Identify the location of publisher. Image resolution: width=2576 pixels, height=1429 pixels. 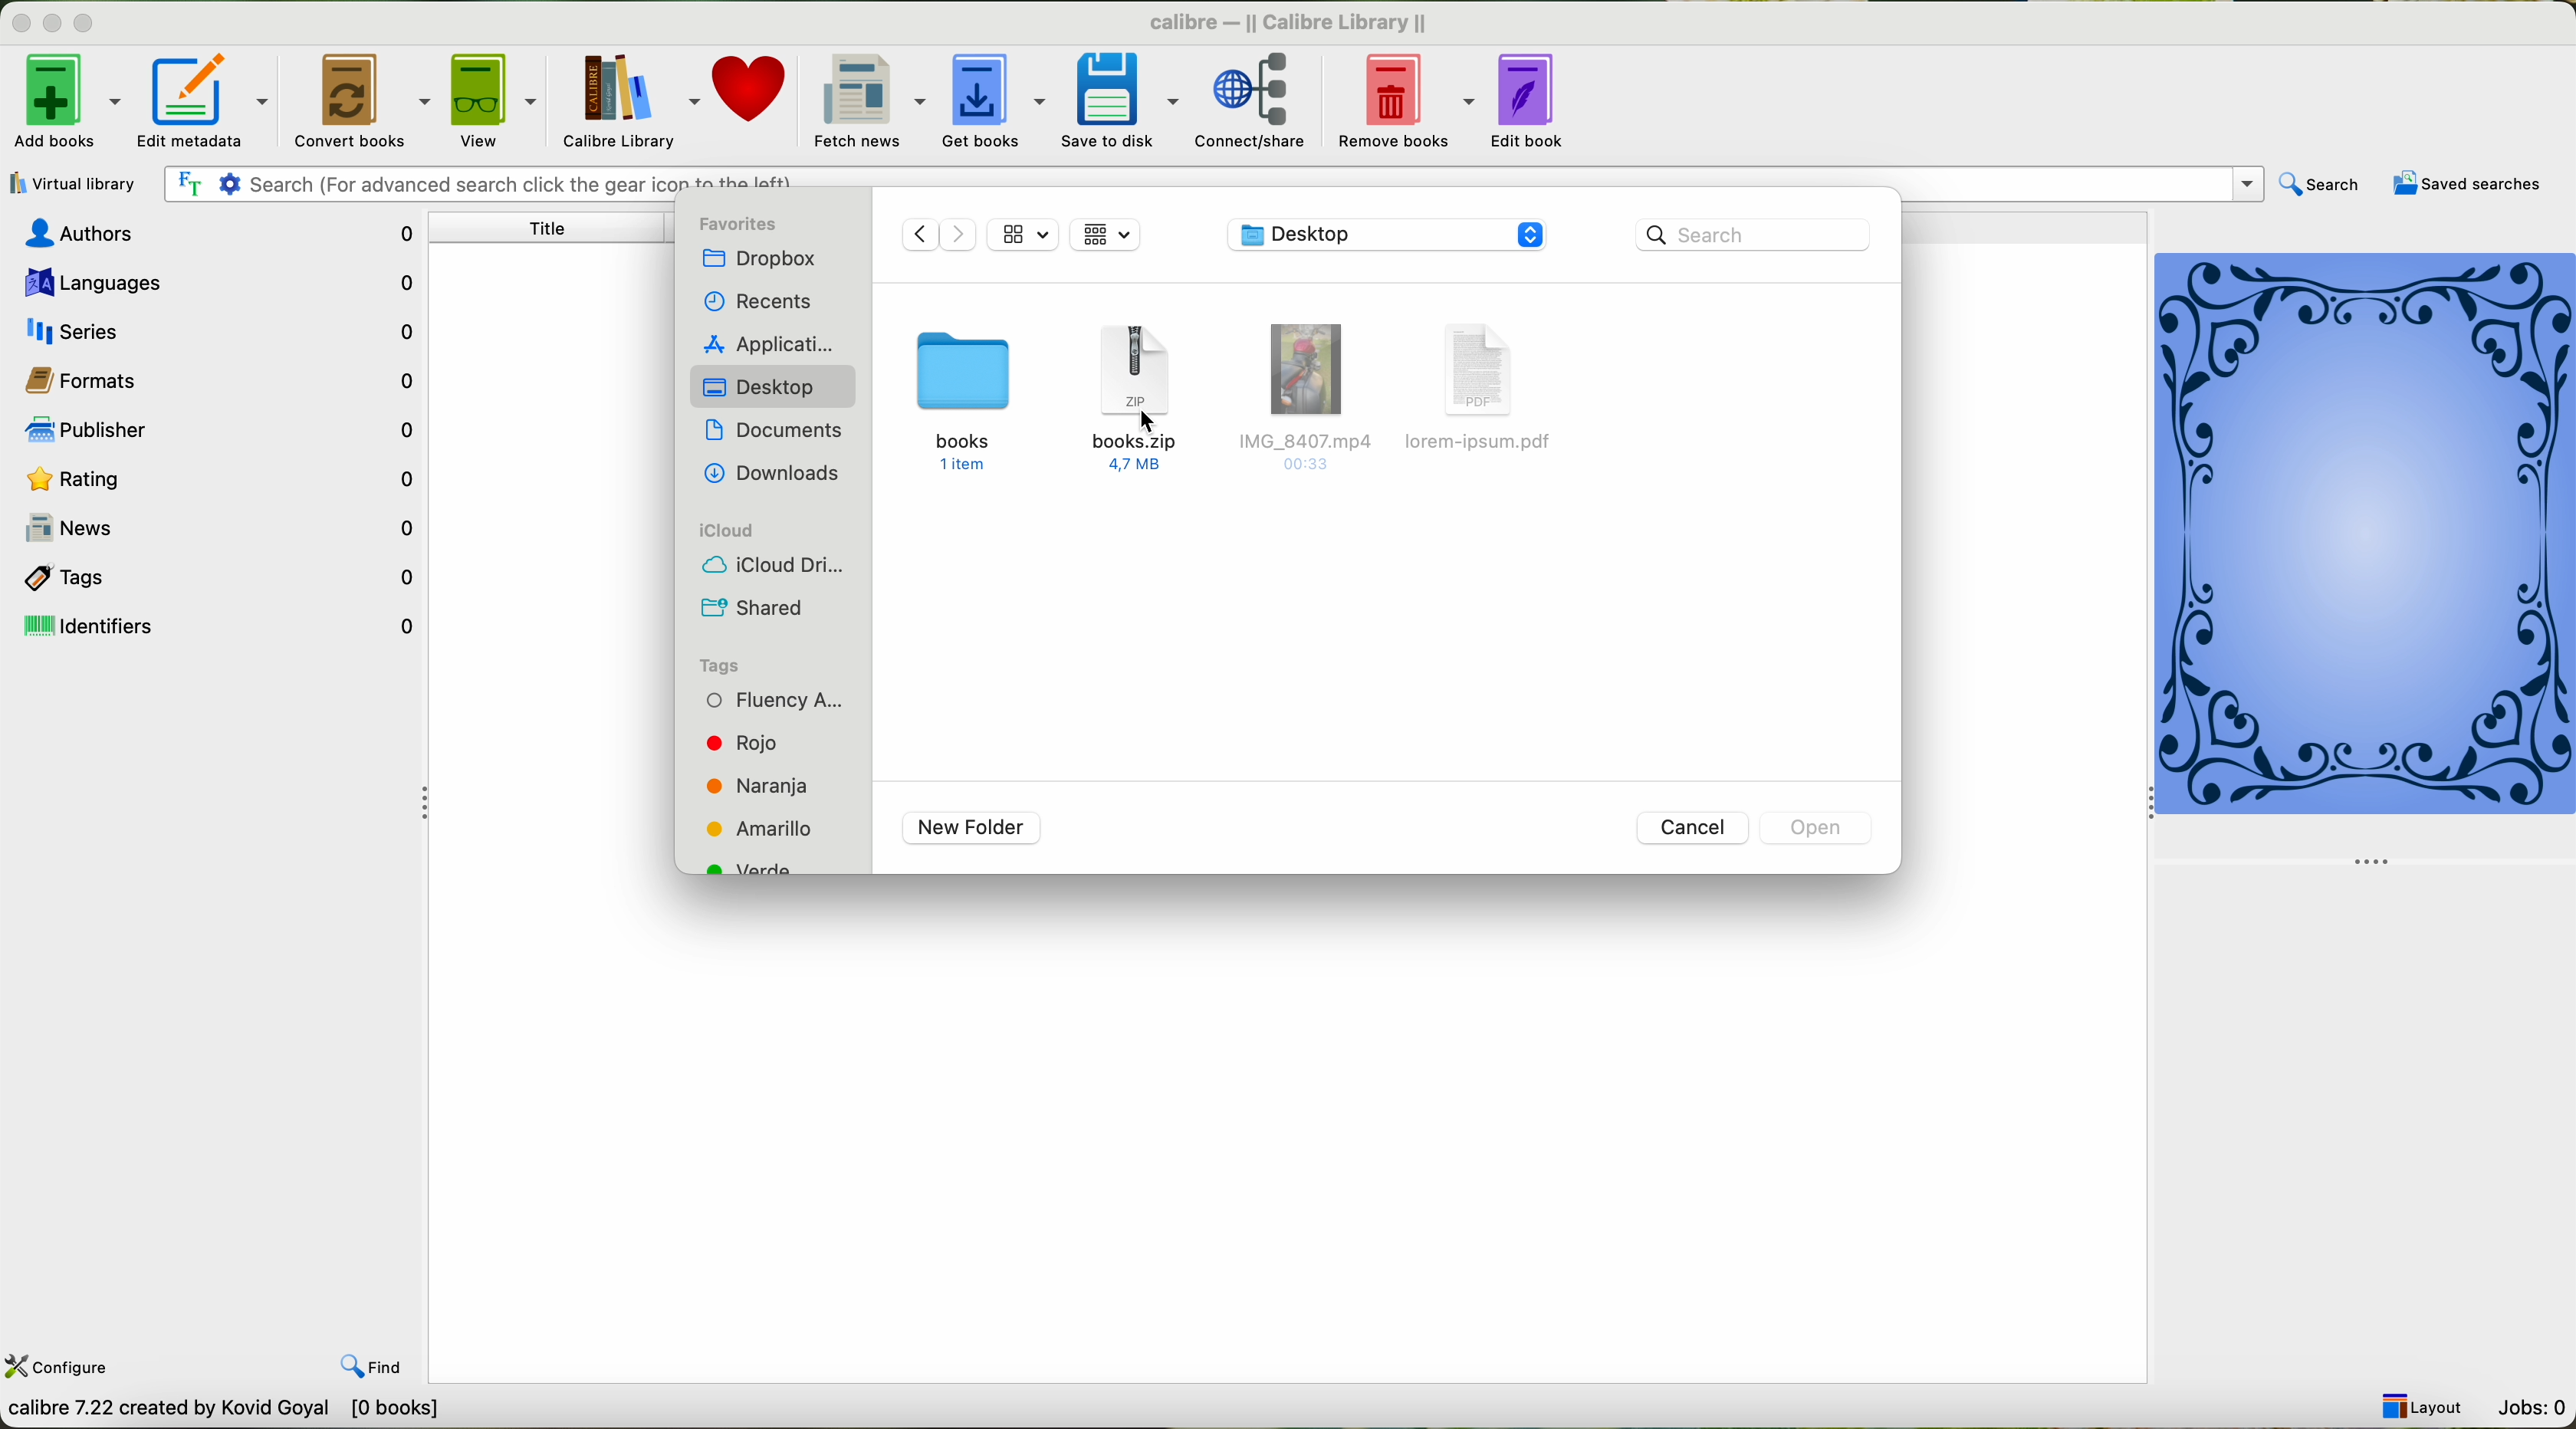
(211, 434).